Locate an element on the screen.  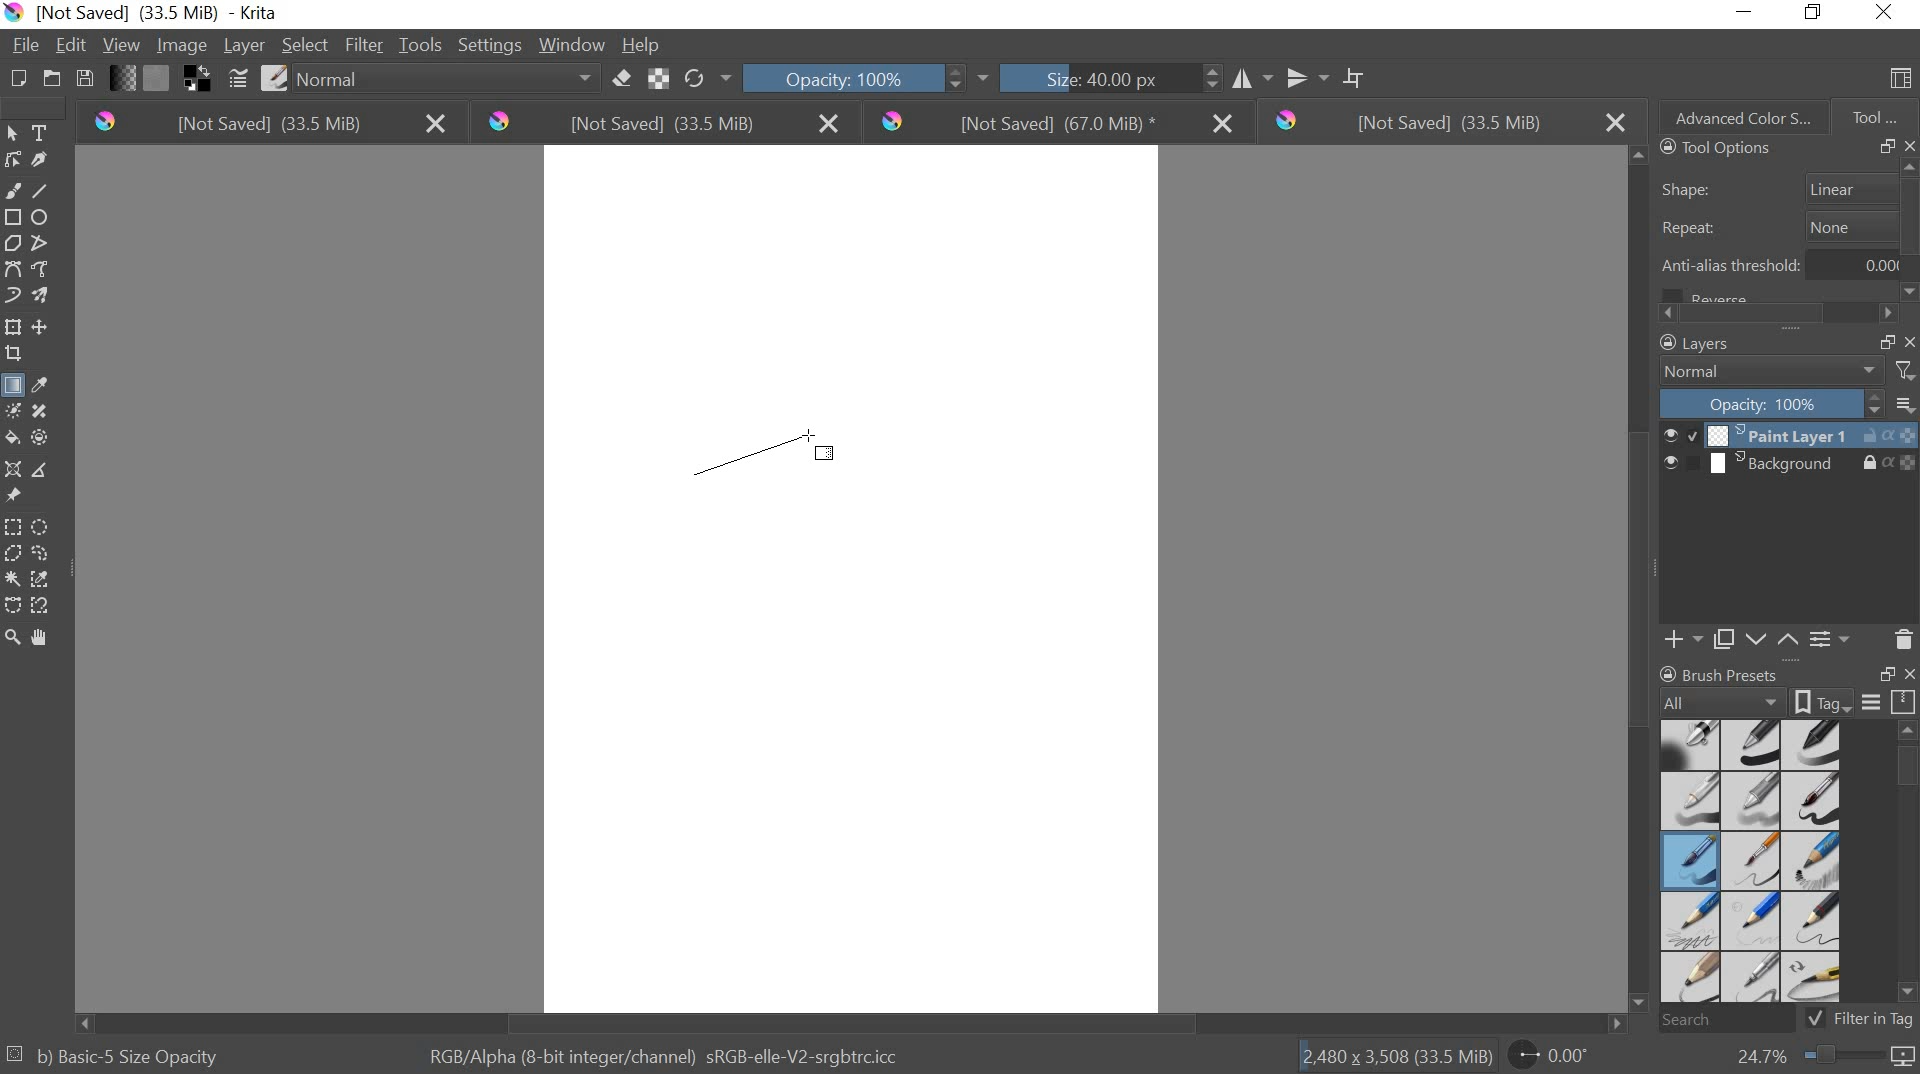
PAINT LAYER is located at coordinates (1789, 435).